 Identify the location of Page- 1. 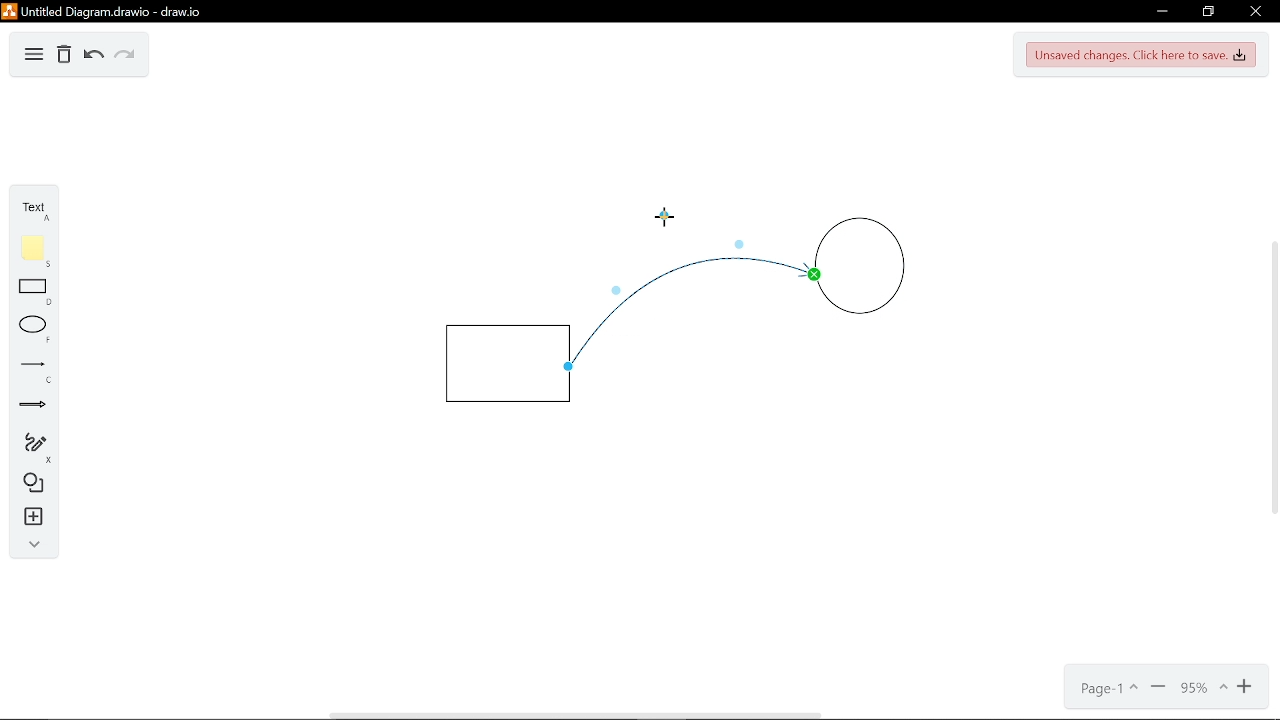
(1107, 690).